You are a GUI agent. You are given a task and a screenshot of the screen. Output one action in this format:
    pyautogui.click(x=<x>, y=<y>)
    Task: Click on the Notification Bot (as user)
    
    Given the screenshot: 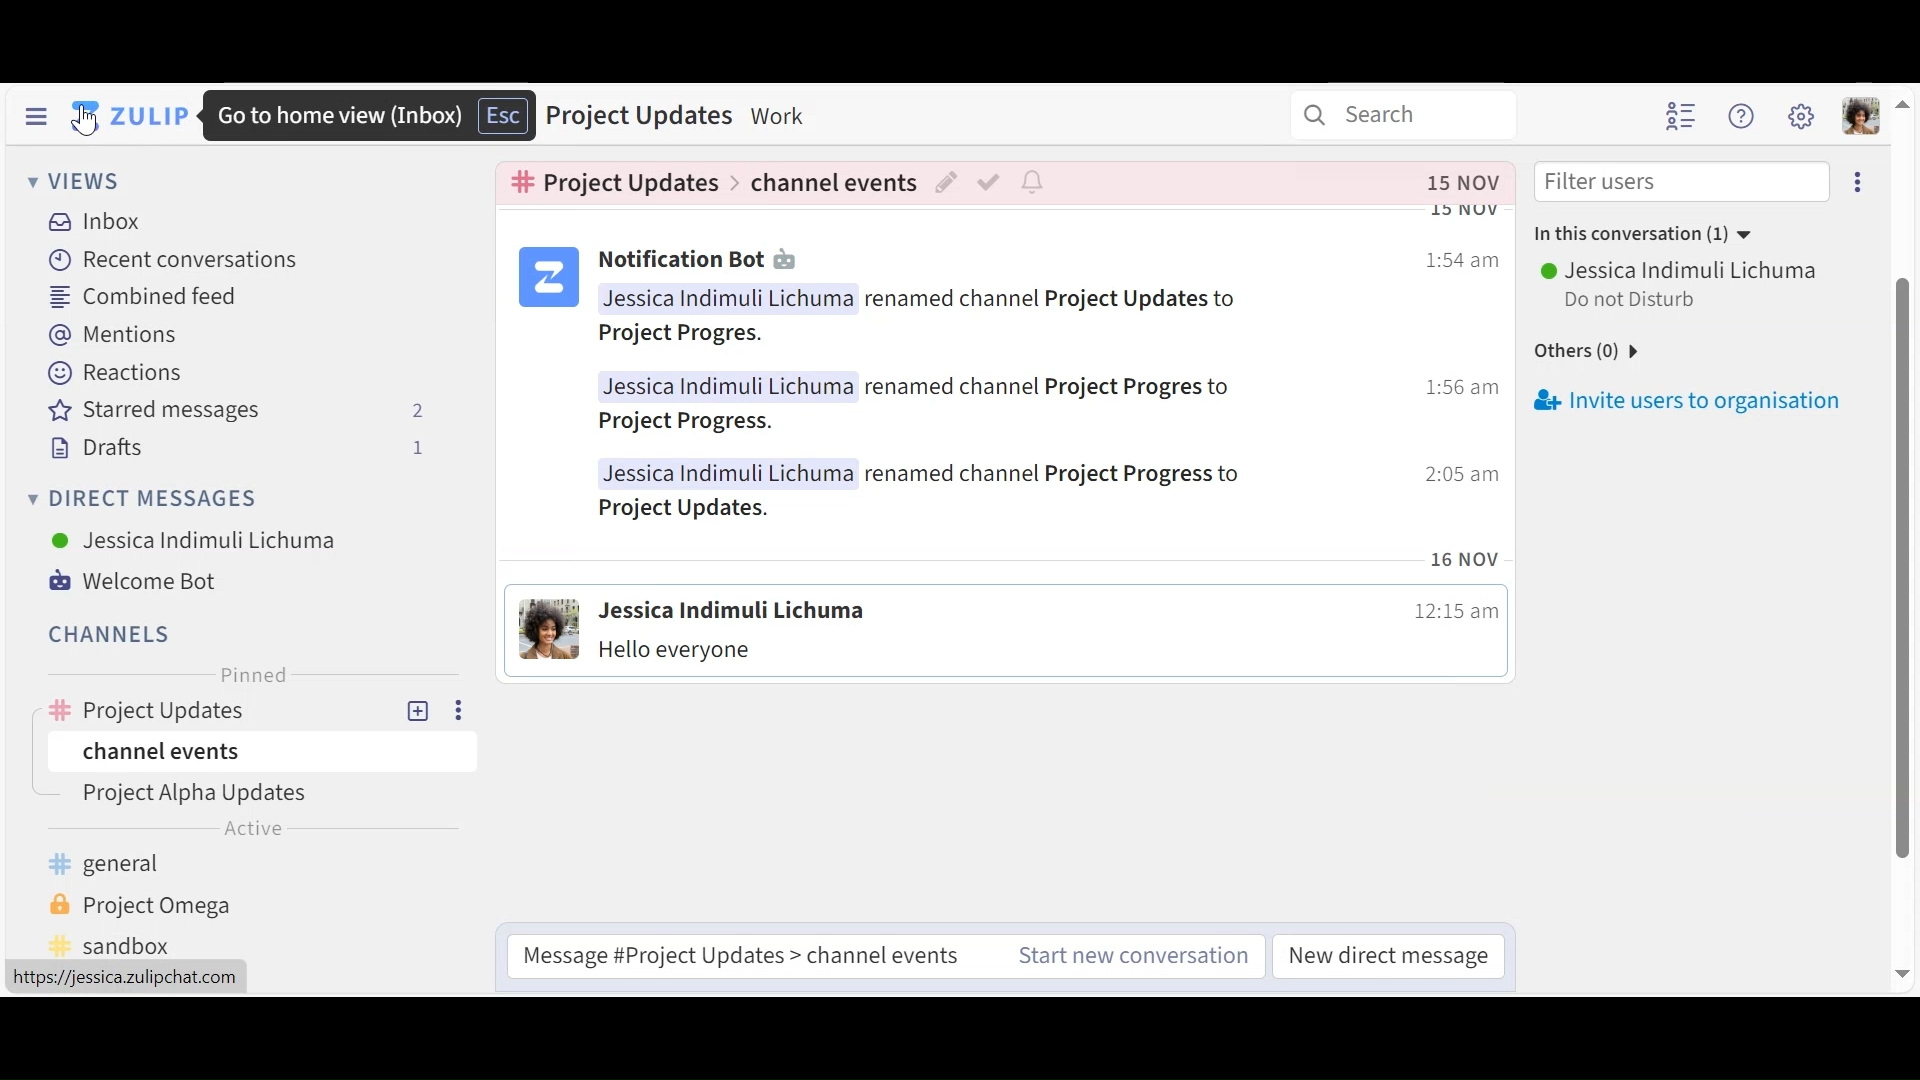 What is the action you would take?
    pyautogui.click(x=700, y=257)
    